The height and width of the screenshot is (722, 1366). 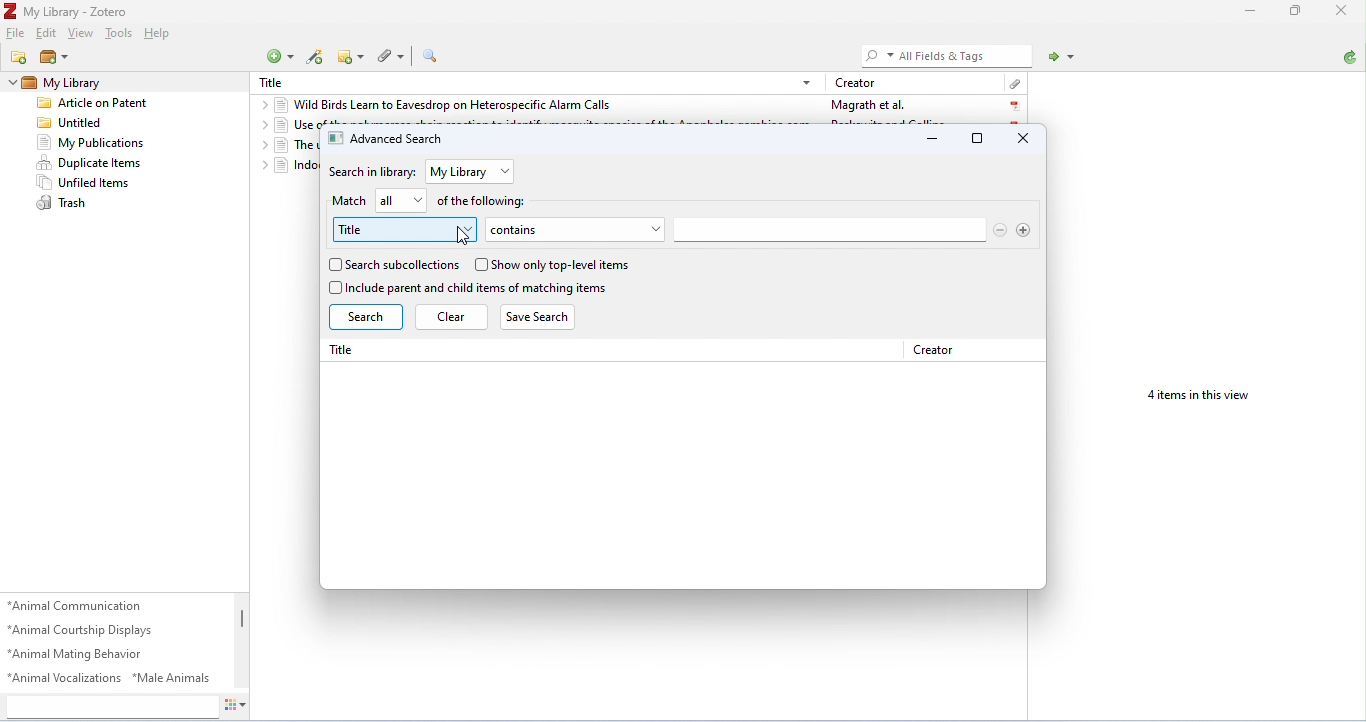 I want to click on file, so click(x=16, y=32).